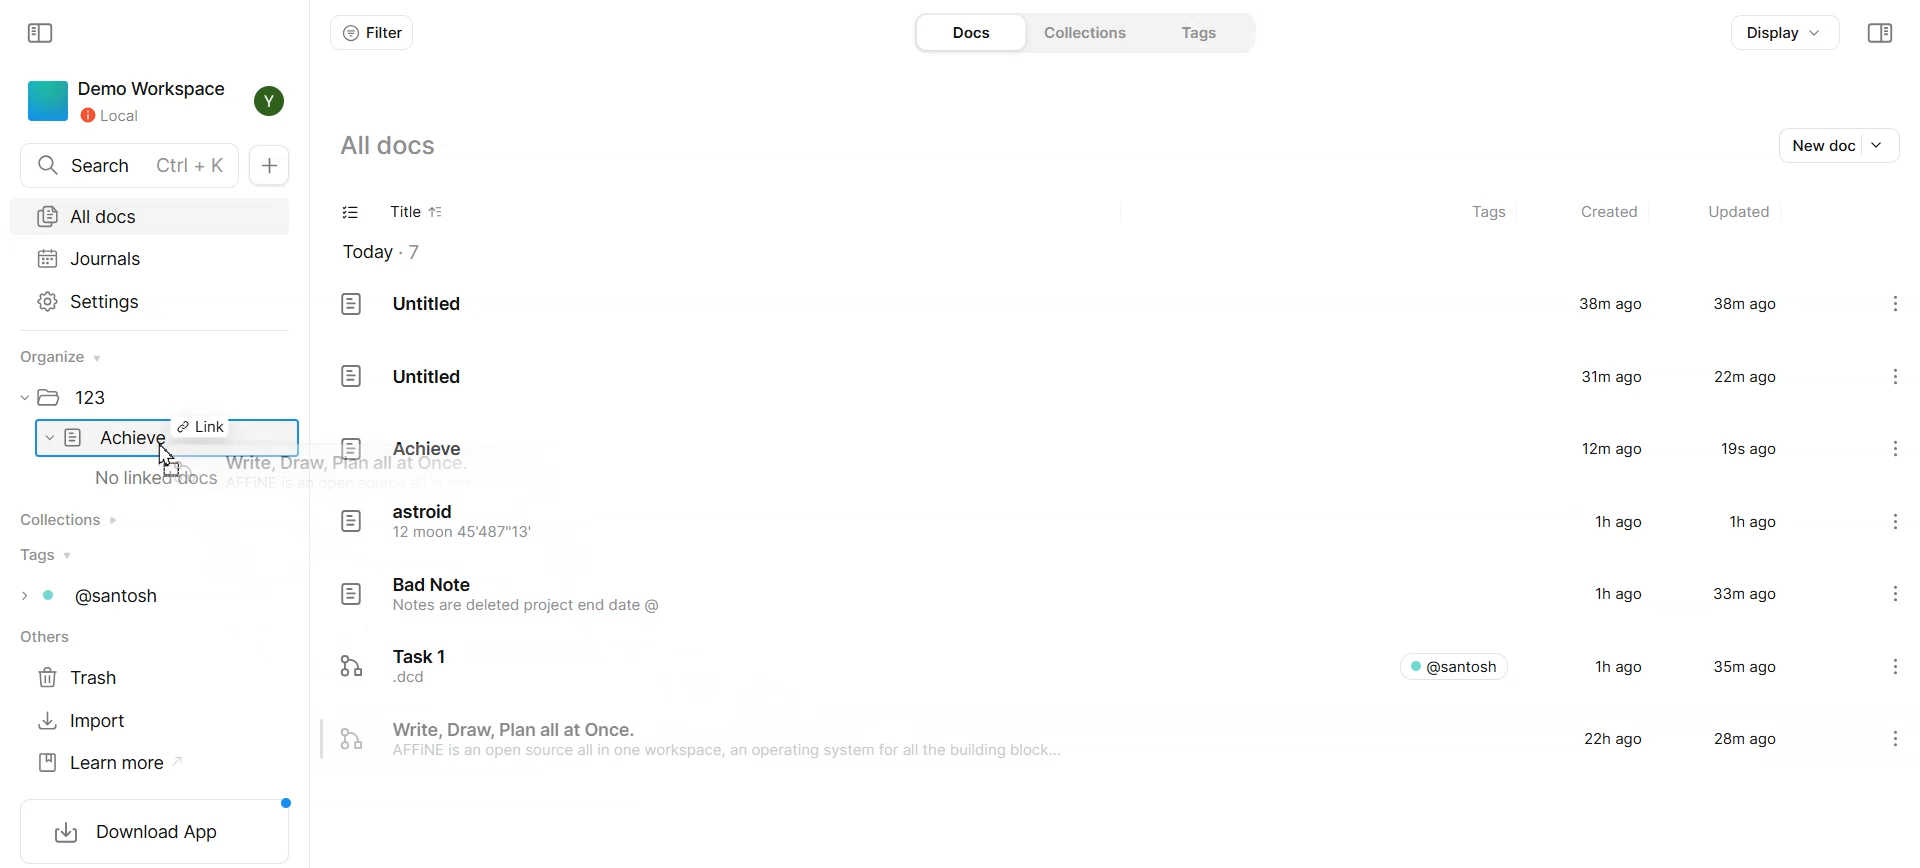  What do you see at coordinates (438, 213) in the screenshot?
I see `Sort` at bounding box center [438, 213].